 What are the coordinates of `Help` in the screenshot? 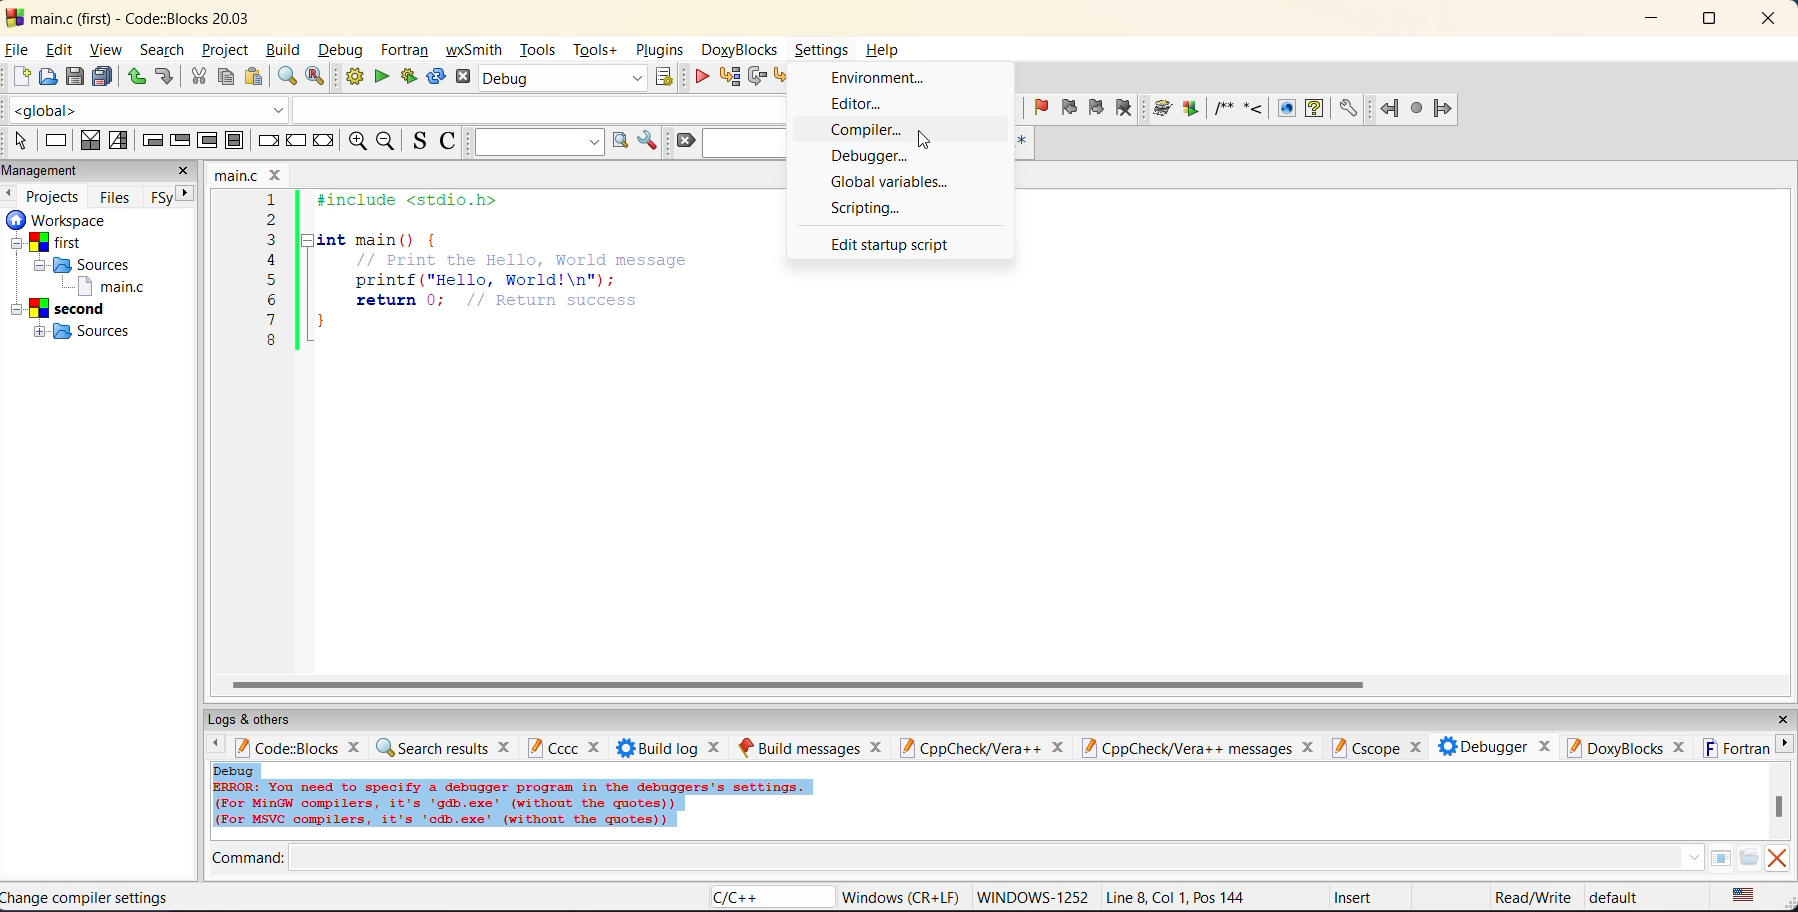 It's located at (884, 50).